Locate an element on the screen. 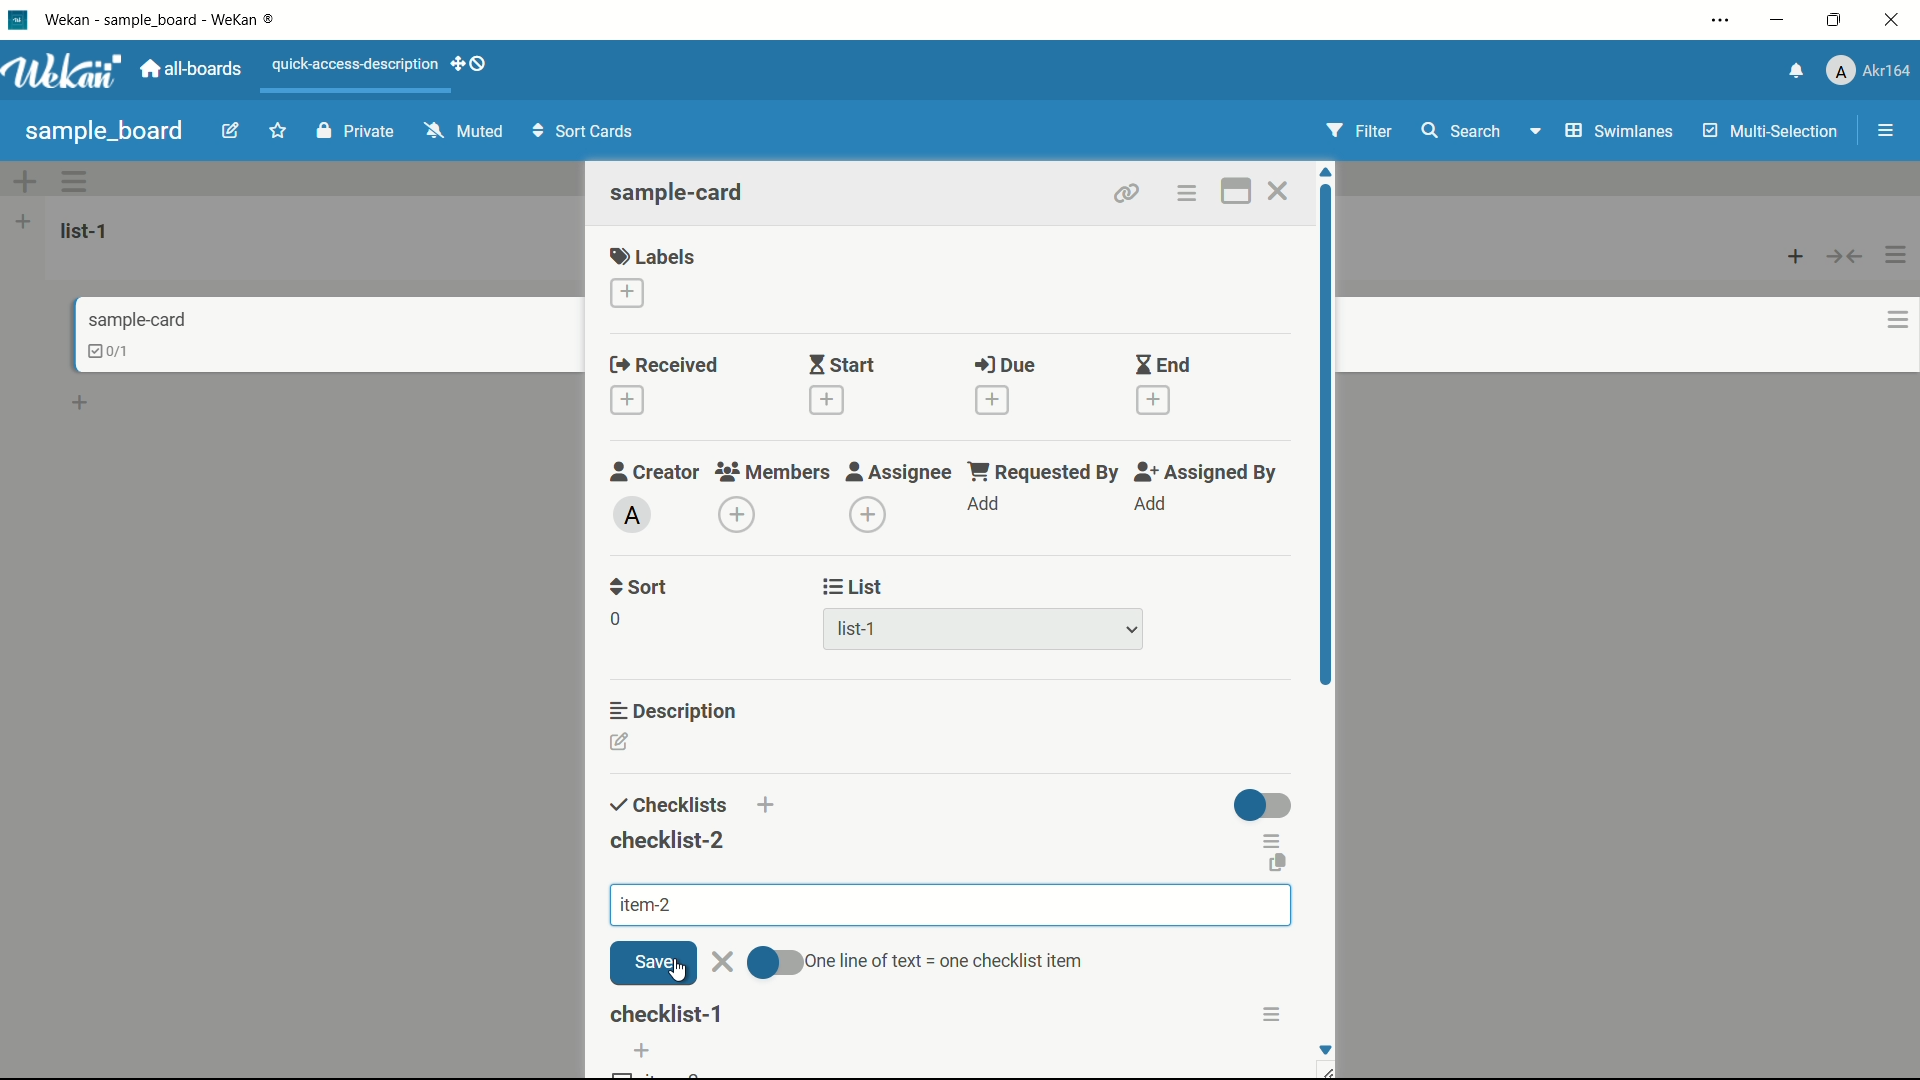  board name is located at coordinates (104, 131).